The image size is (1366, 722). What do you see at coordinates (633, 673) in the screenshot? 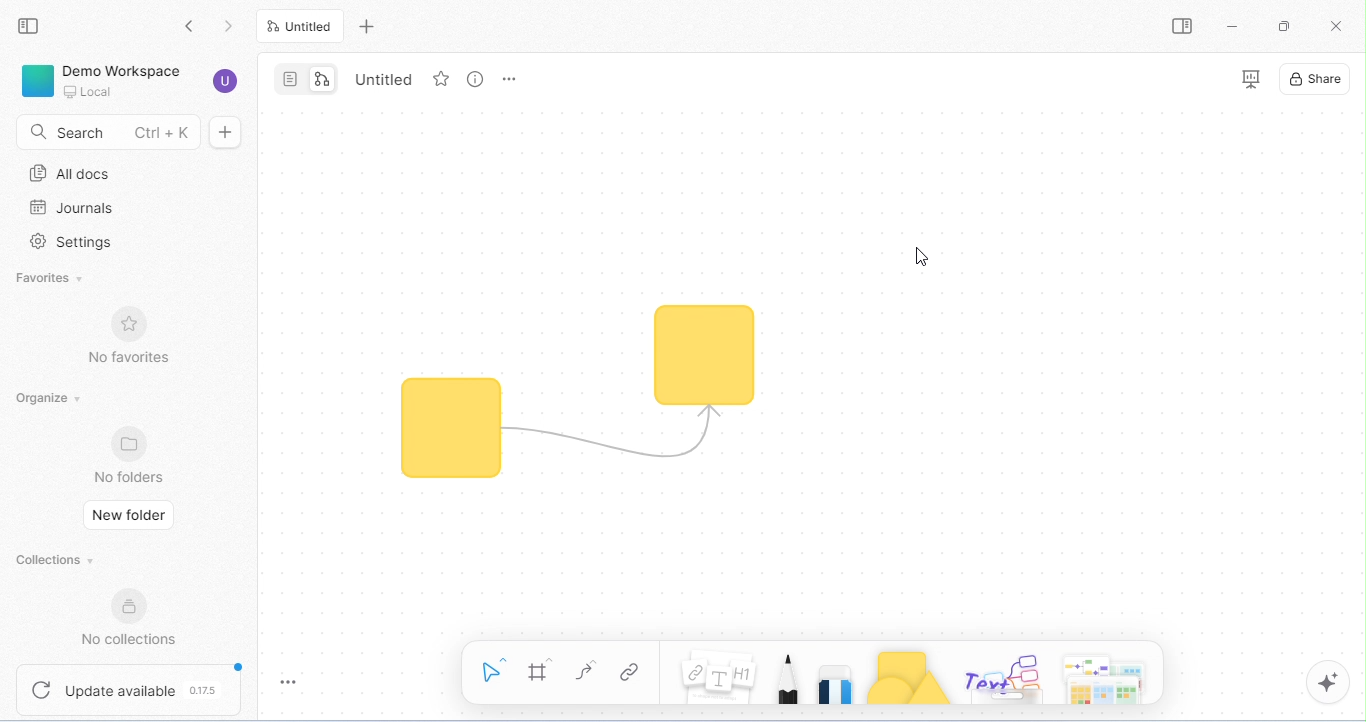
I see `link` at bounding box center [633, 673].